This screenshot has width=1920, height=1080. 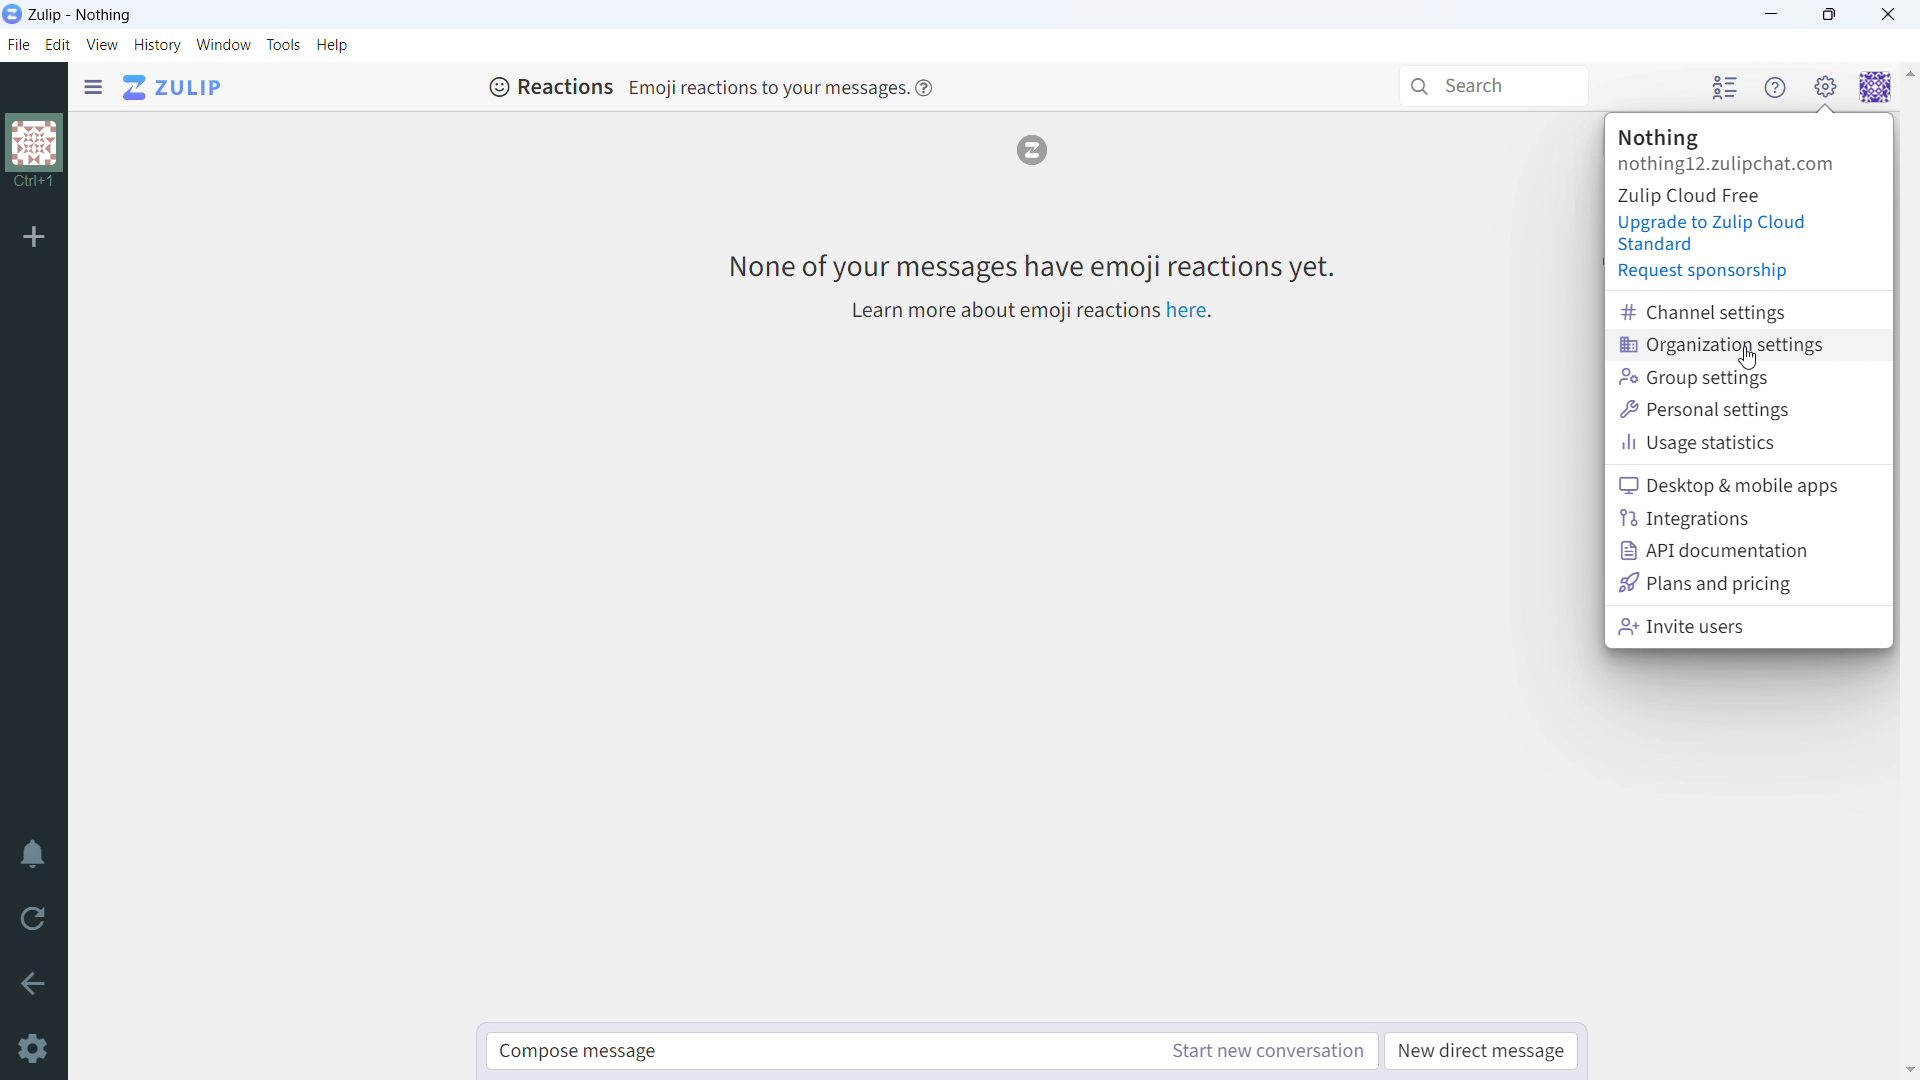 I want to click on usage statistics, so click(x=1749, y=443).